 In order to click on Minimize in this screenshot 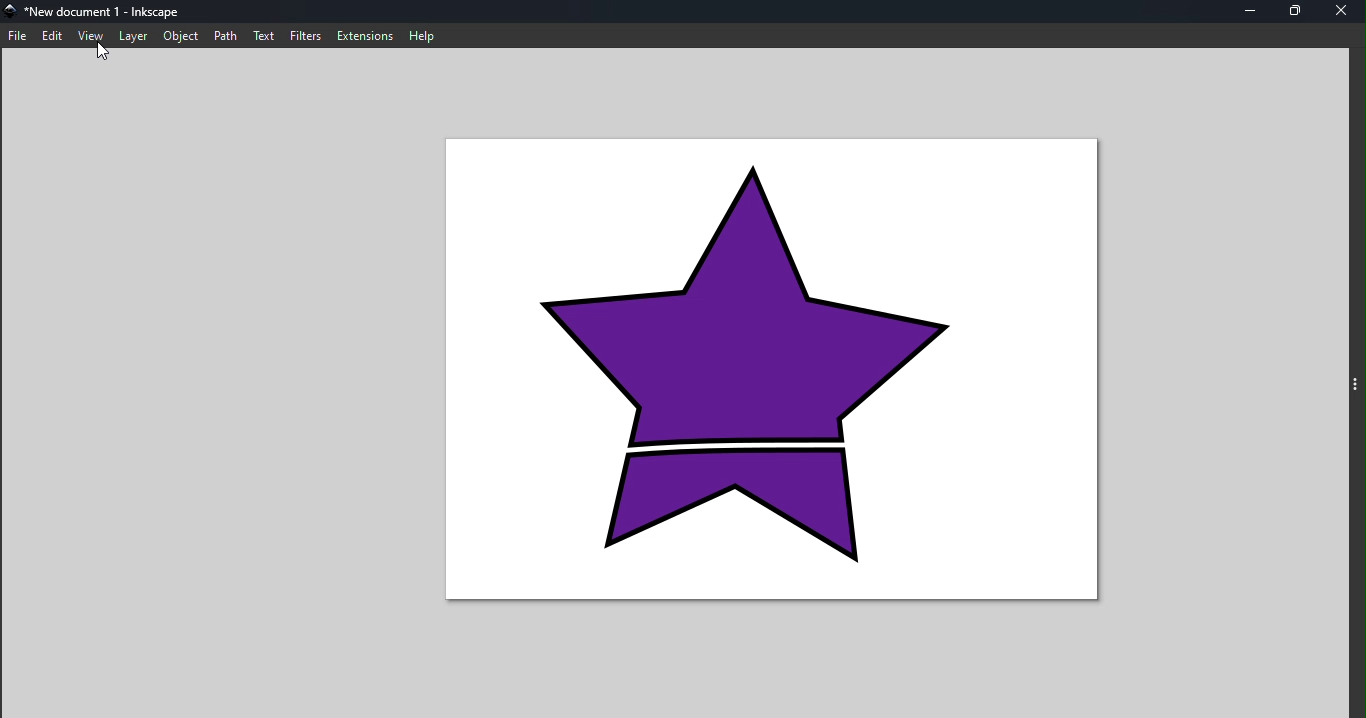, I will do `click(1254, 11)`.